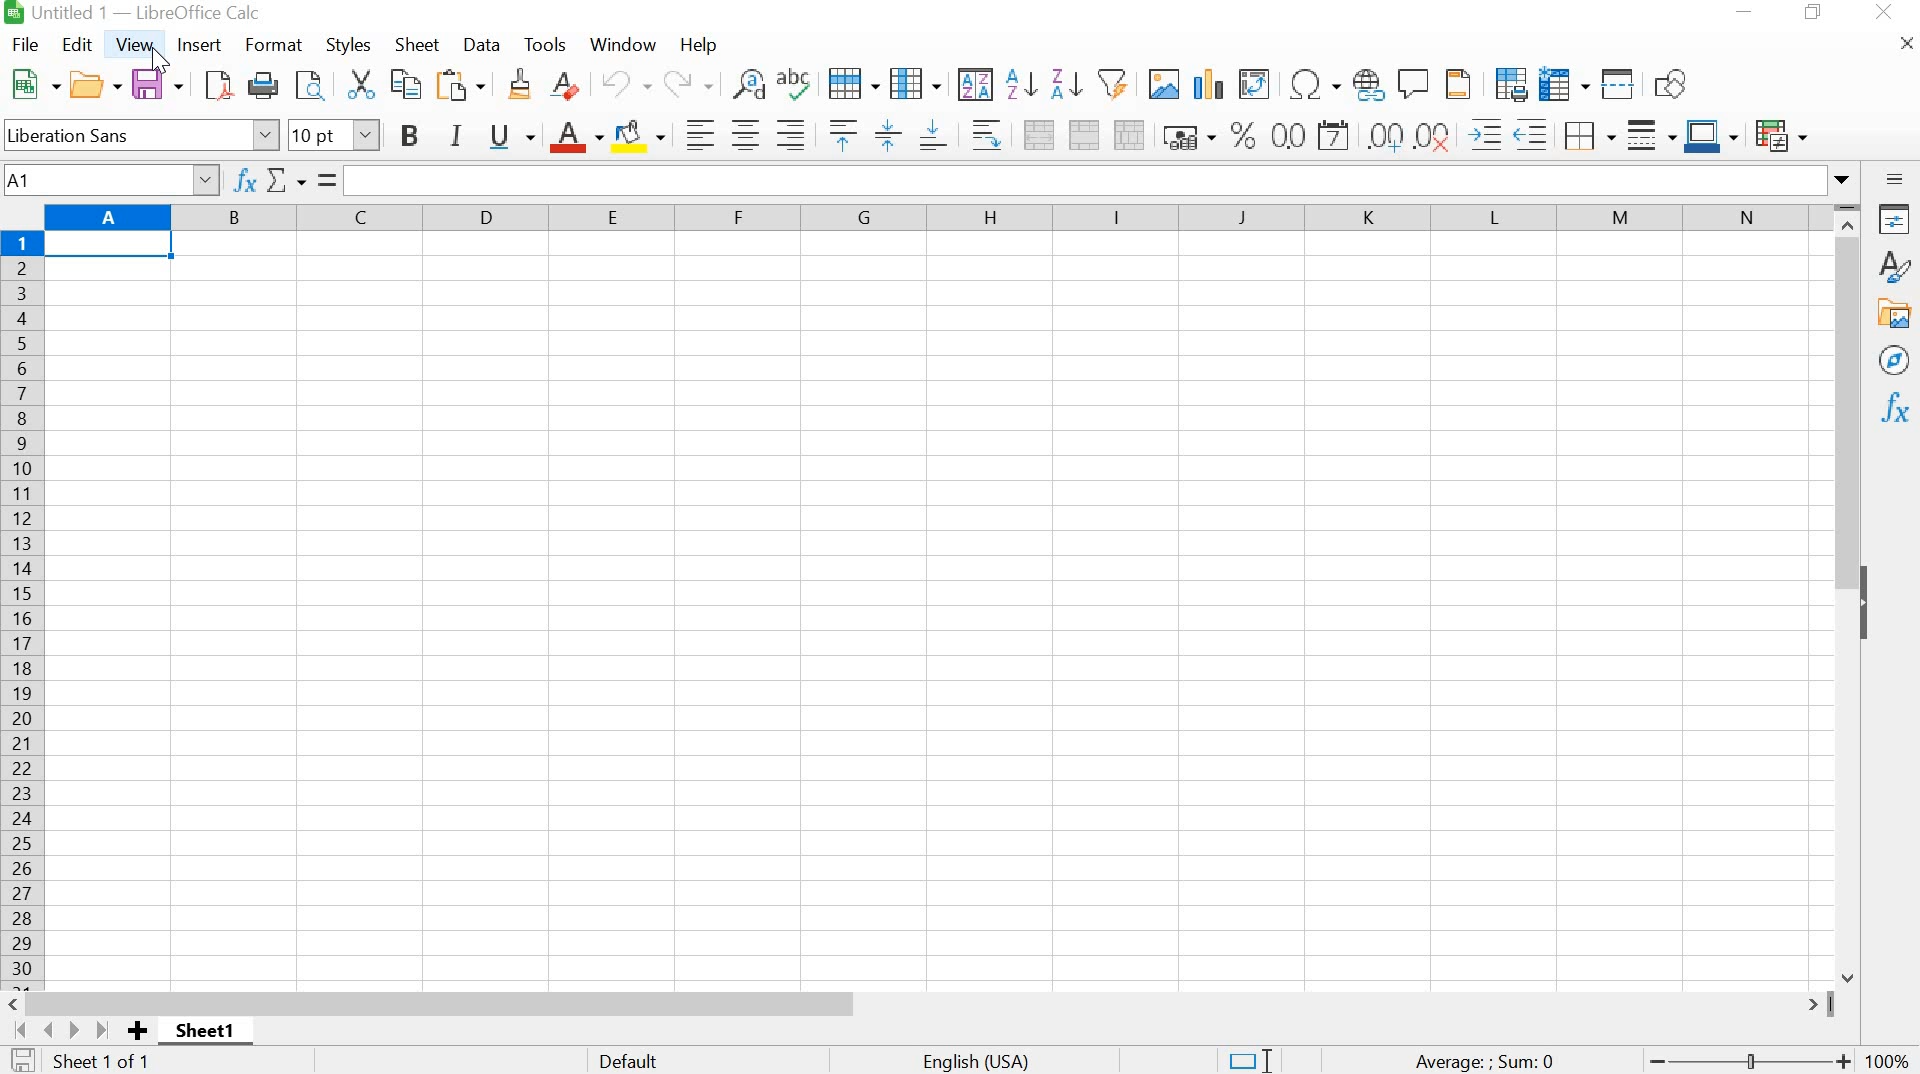 Image resolution: width=1920 pixels, height=1074 pixels. What do you see at coordinates (112, 178) in the screenshot?
I see `NAME BOX` at bounding box center [112, 178].